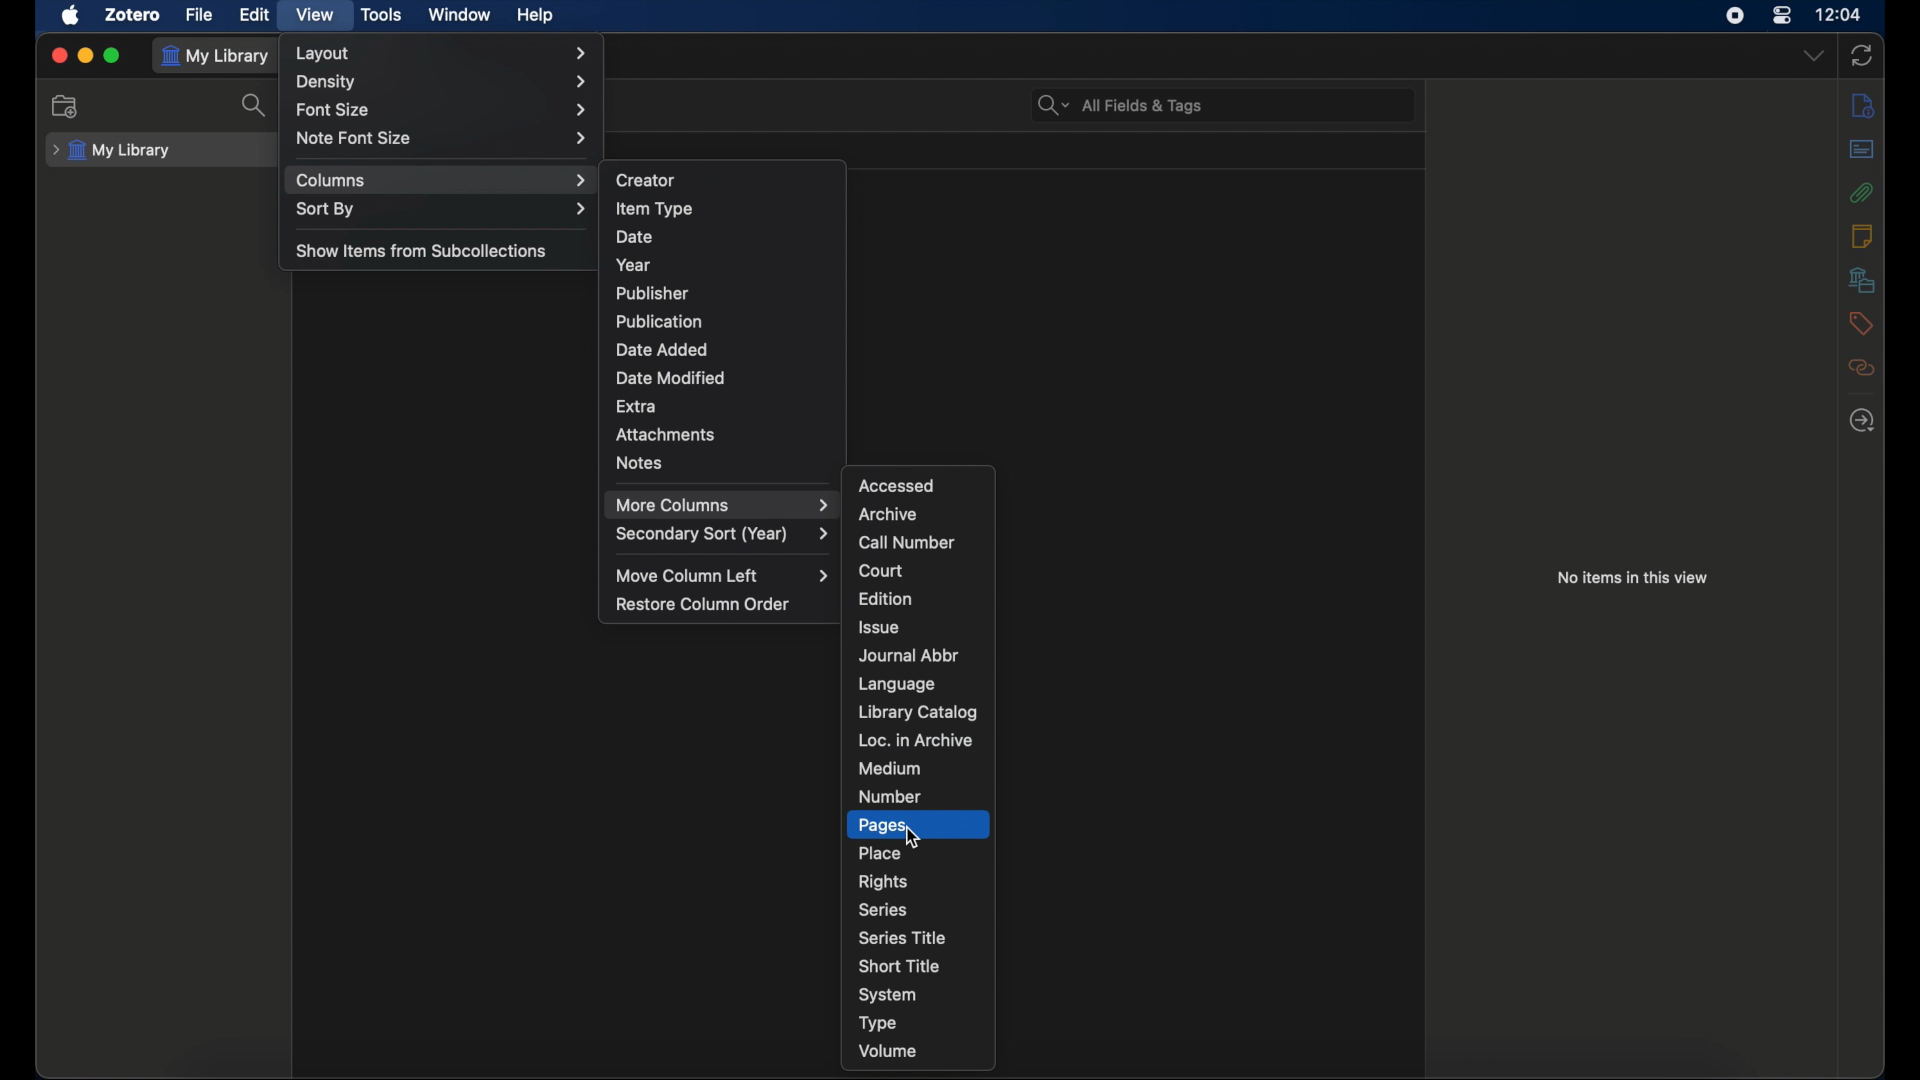 This screenshot has width=1920, height=1080. I want to click on attachments, so click(665, 434).